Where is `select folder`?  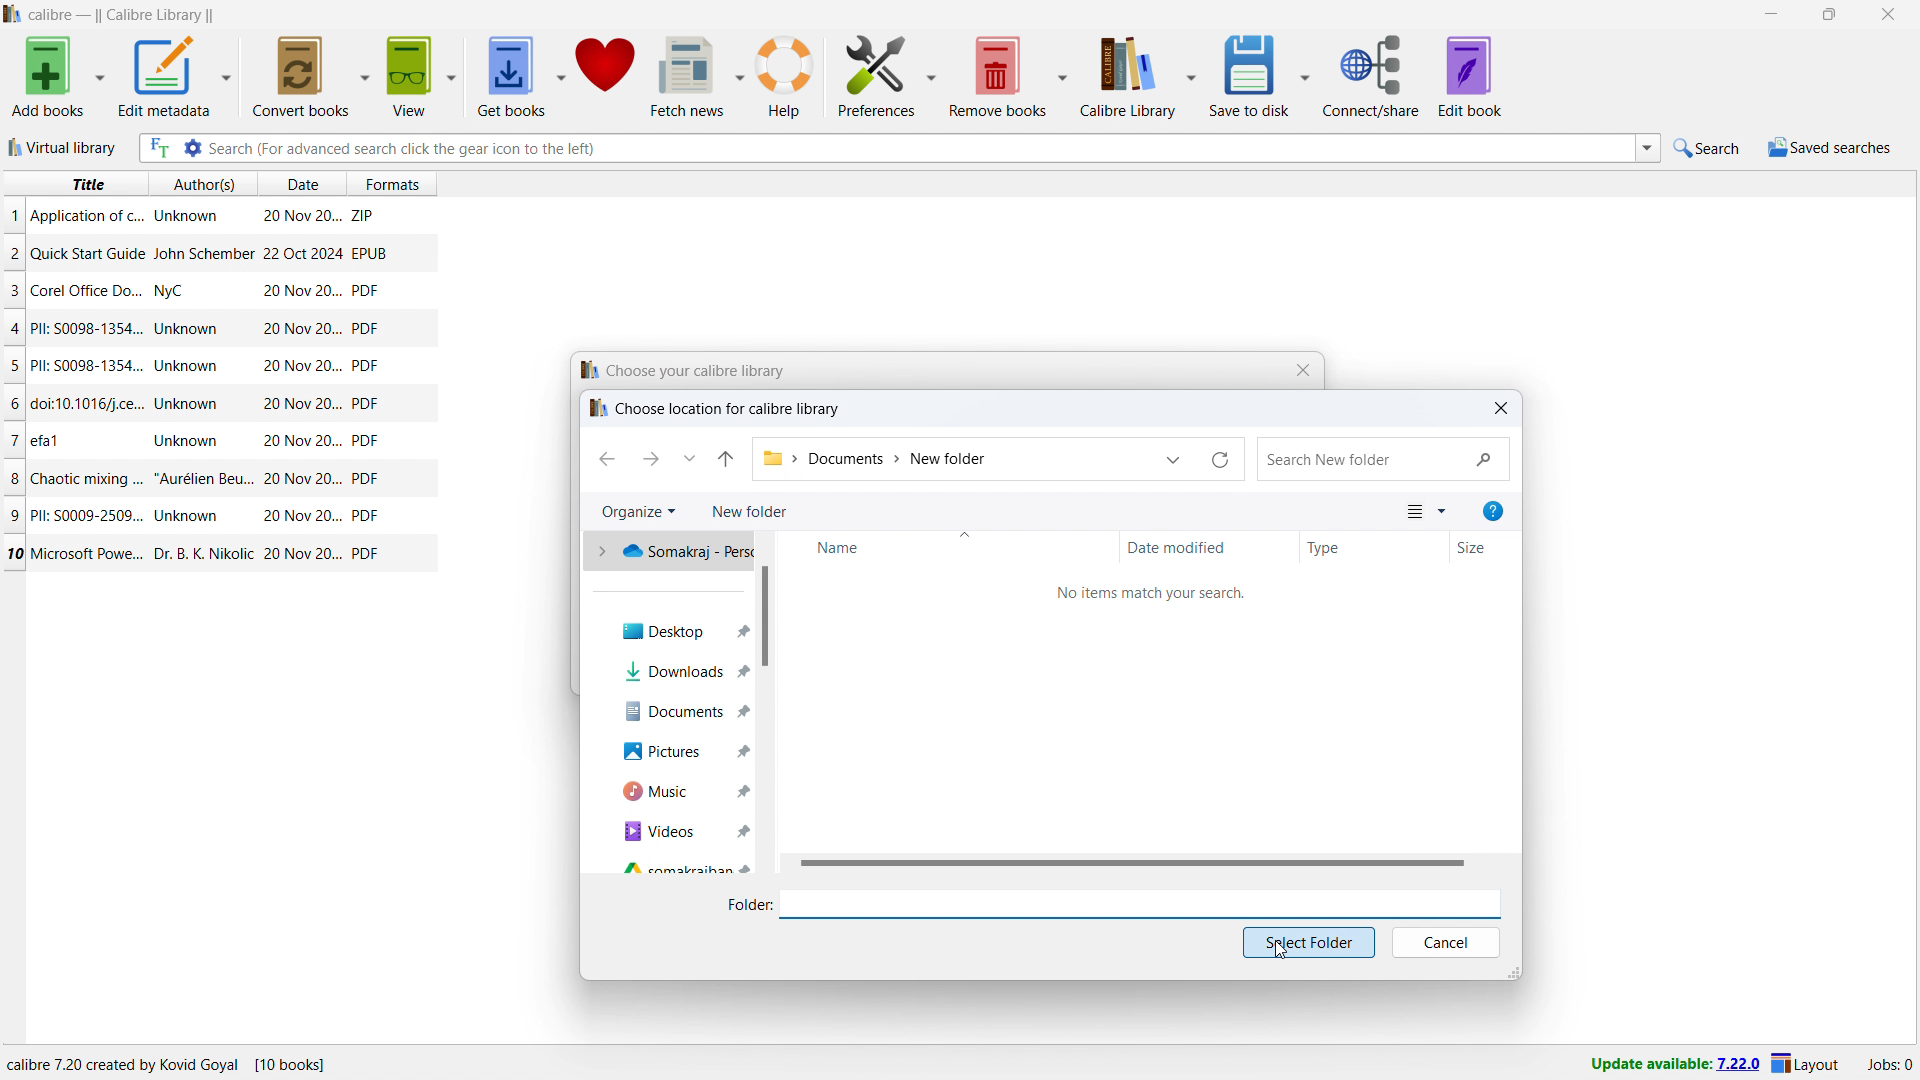 select folder is located at coordinates (1309, 943).